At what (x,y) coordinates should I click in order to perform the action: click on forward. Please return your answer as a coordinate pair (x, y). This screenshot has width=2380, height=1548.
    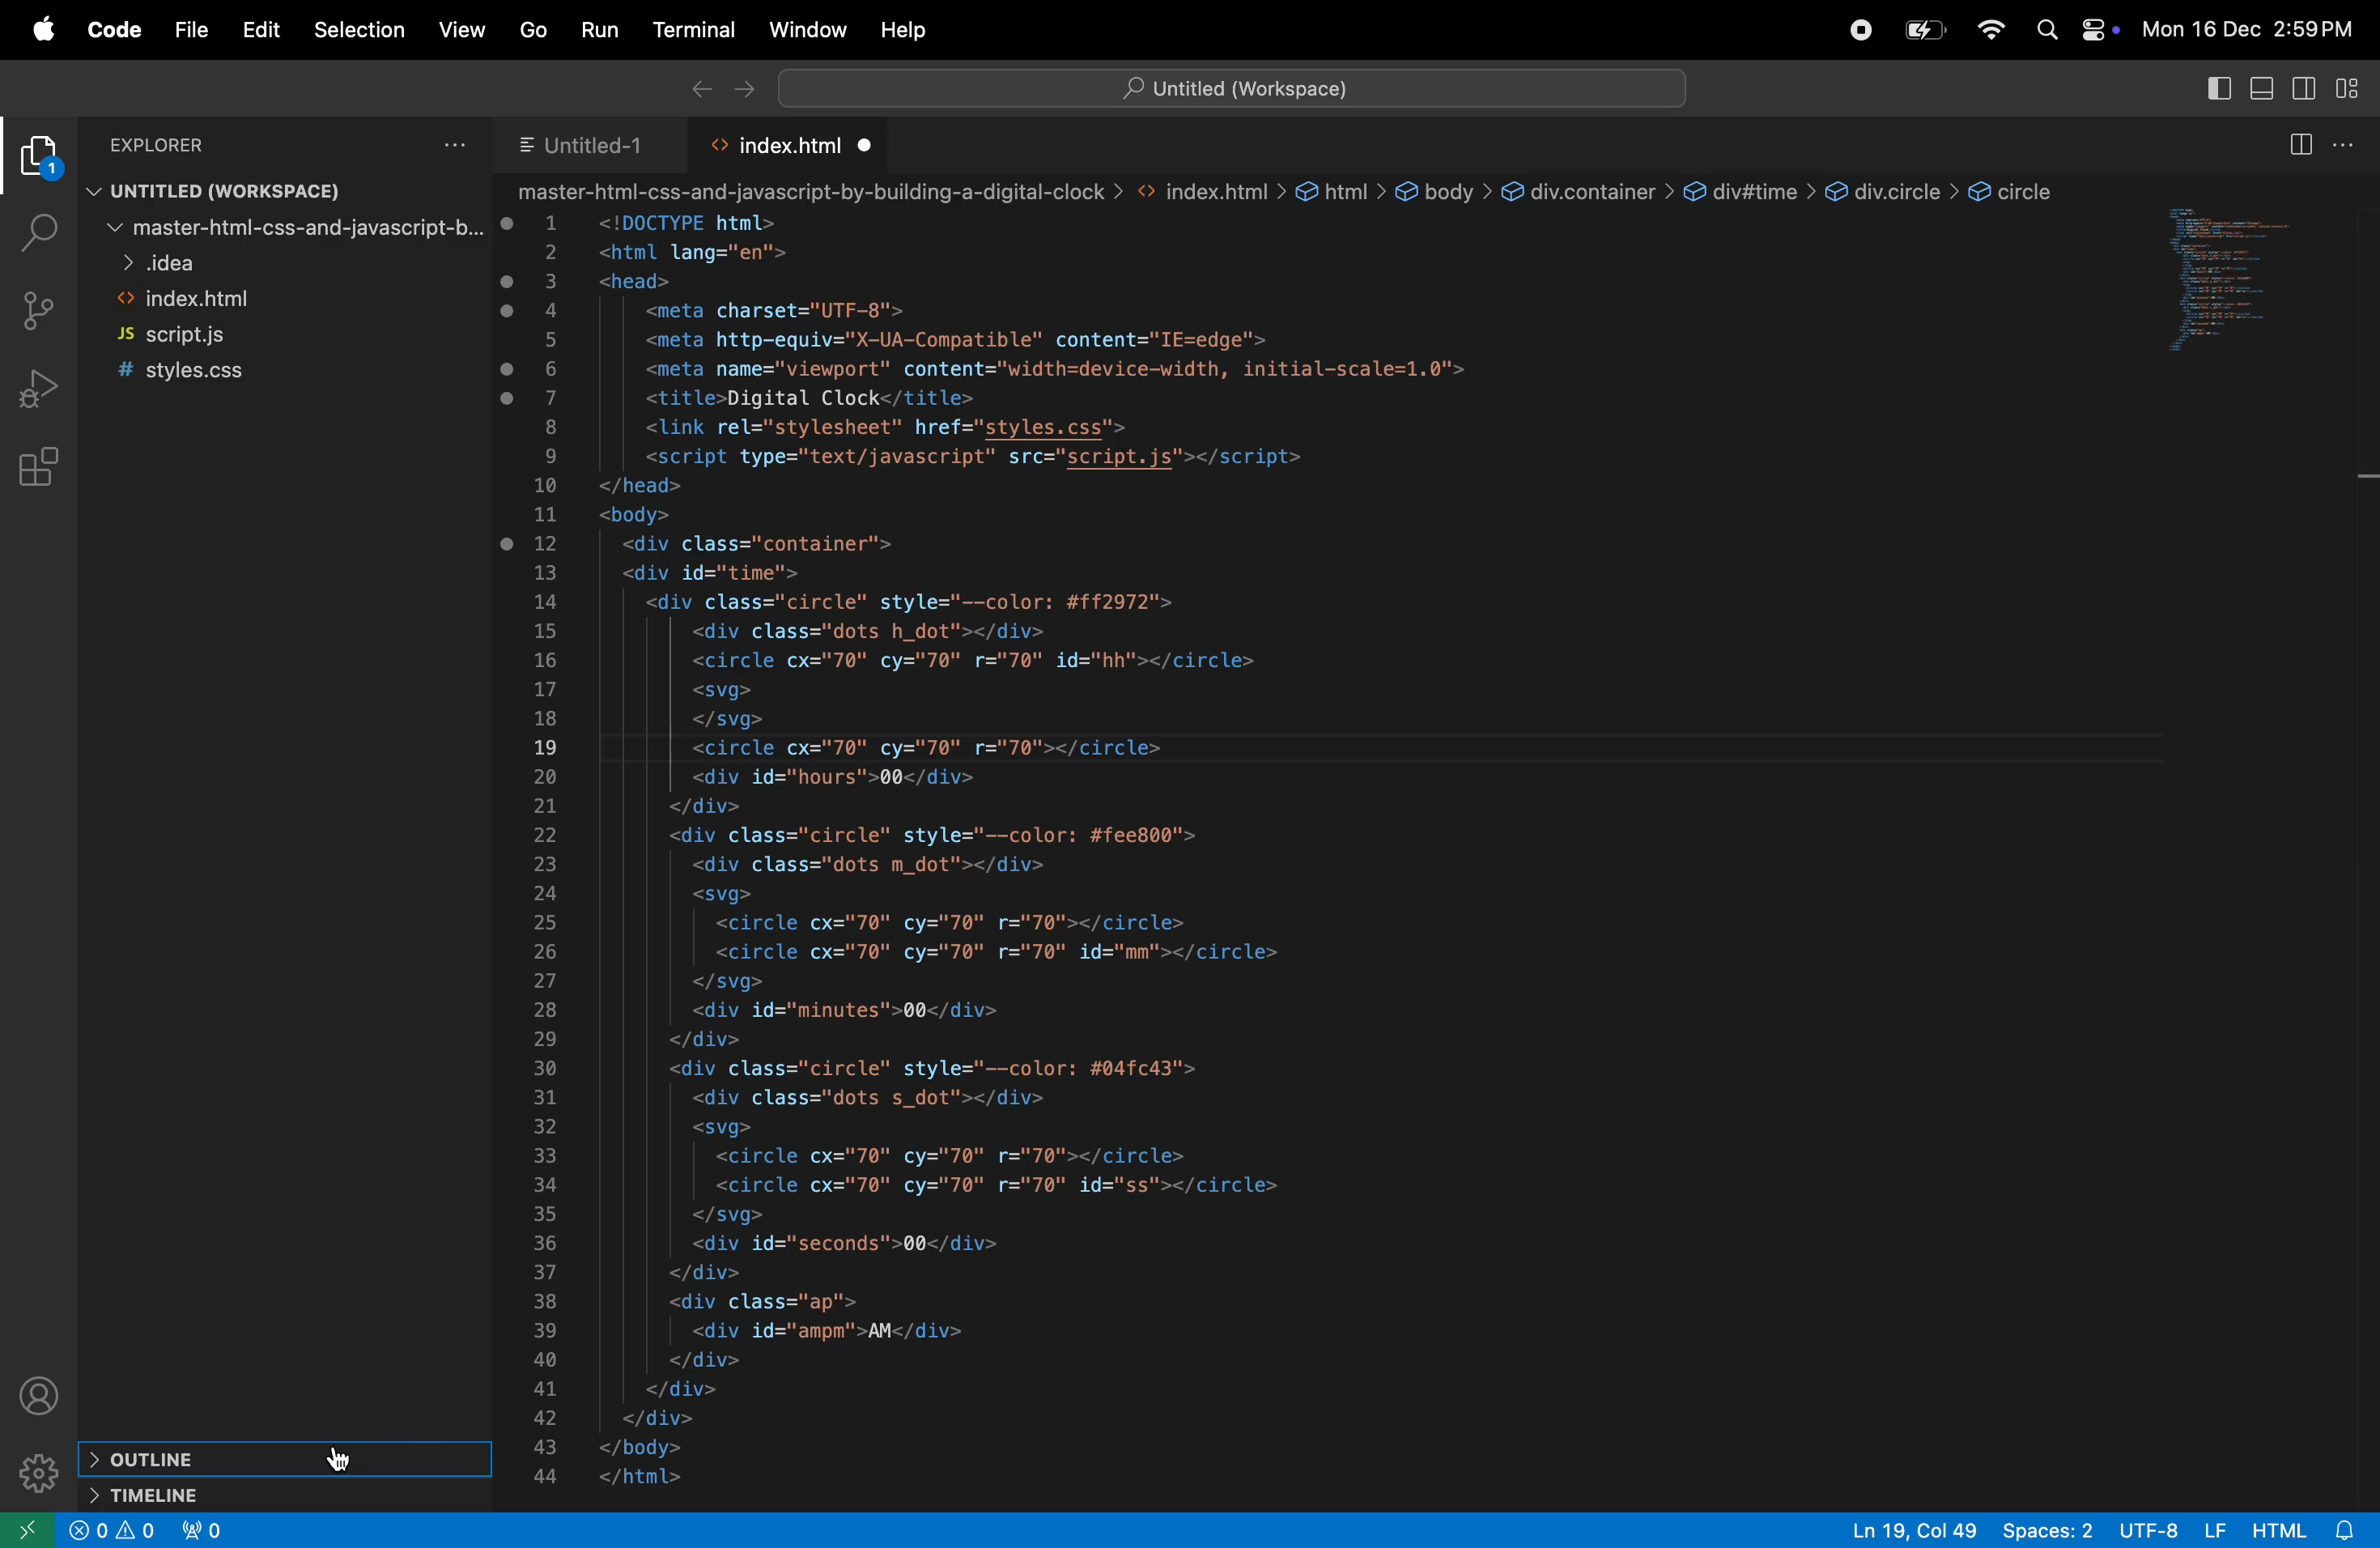
    Looking at the image, I should click on (741, 87).